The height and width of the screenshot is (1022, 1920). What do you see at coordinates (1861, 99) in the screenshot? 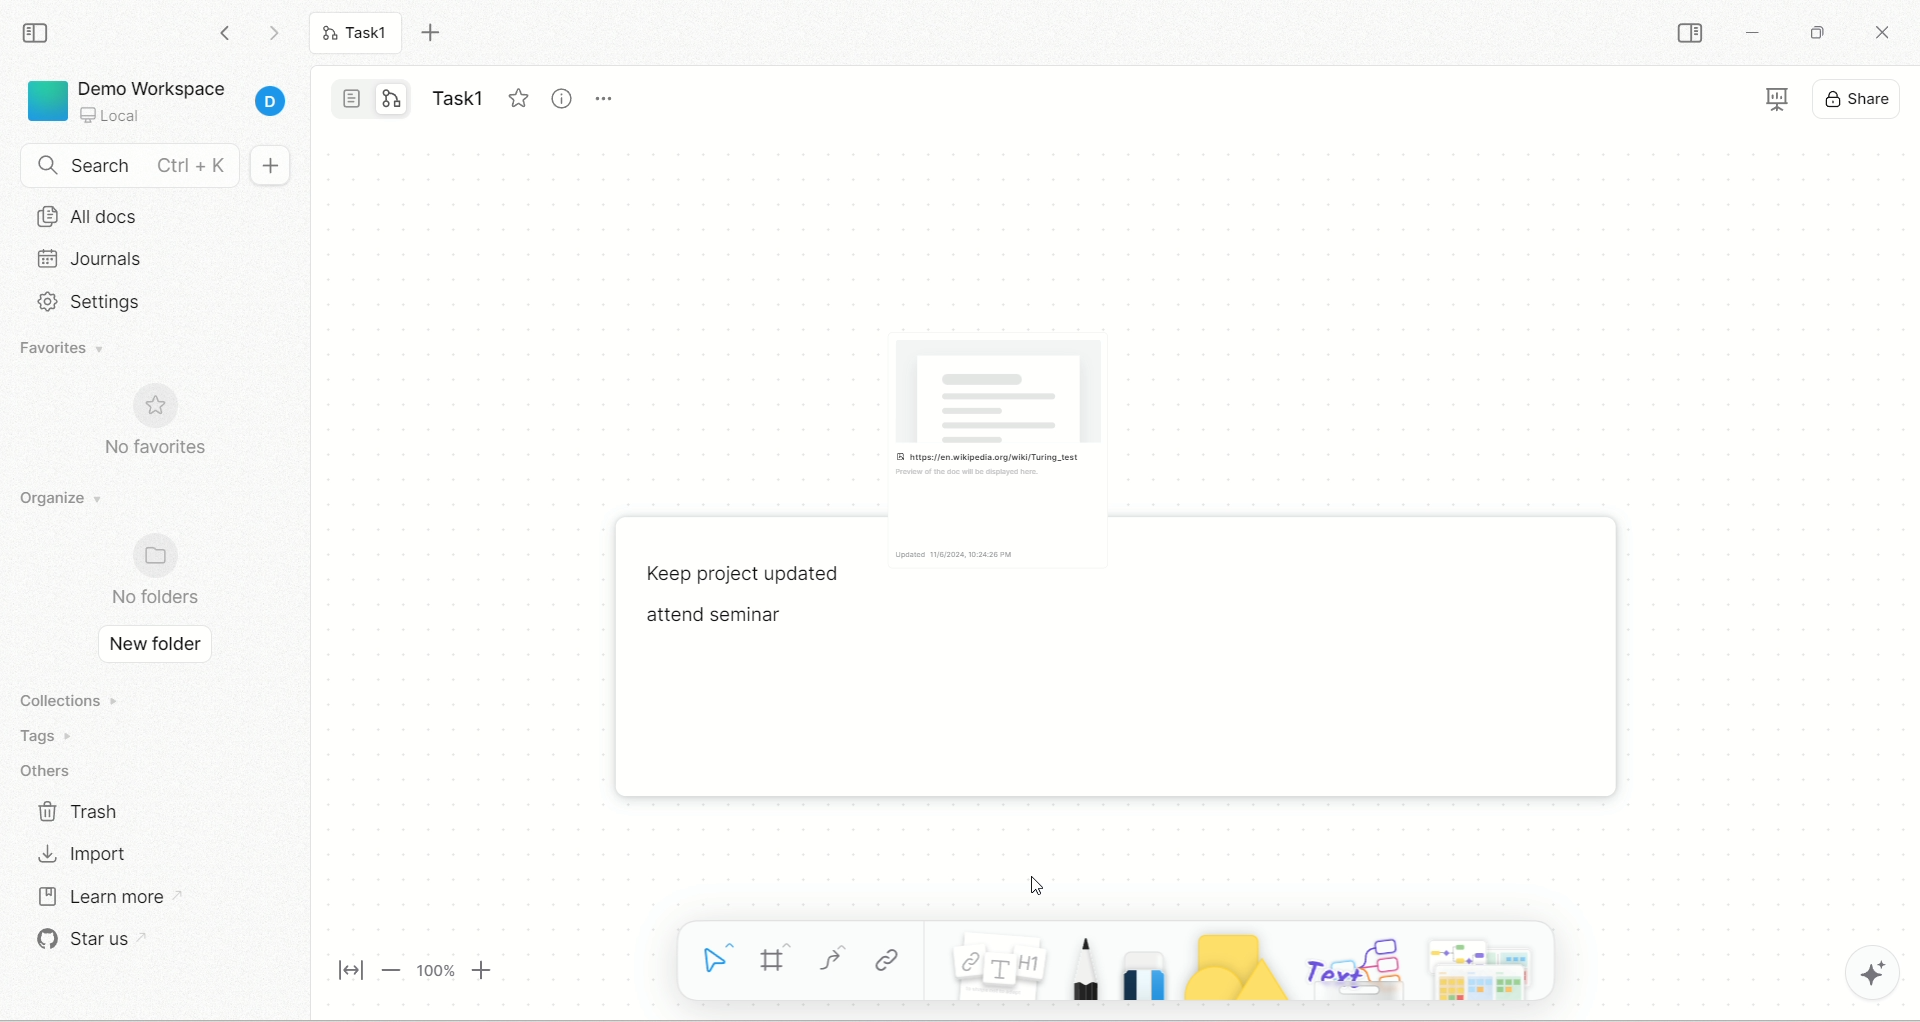
I see `share` at bounding box center [1861, 99].